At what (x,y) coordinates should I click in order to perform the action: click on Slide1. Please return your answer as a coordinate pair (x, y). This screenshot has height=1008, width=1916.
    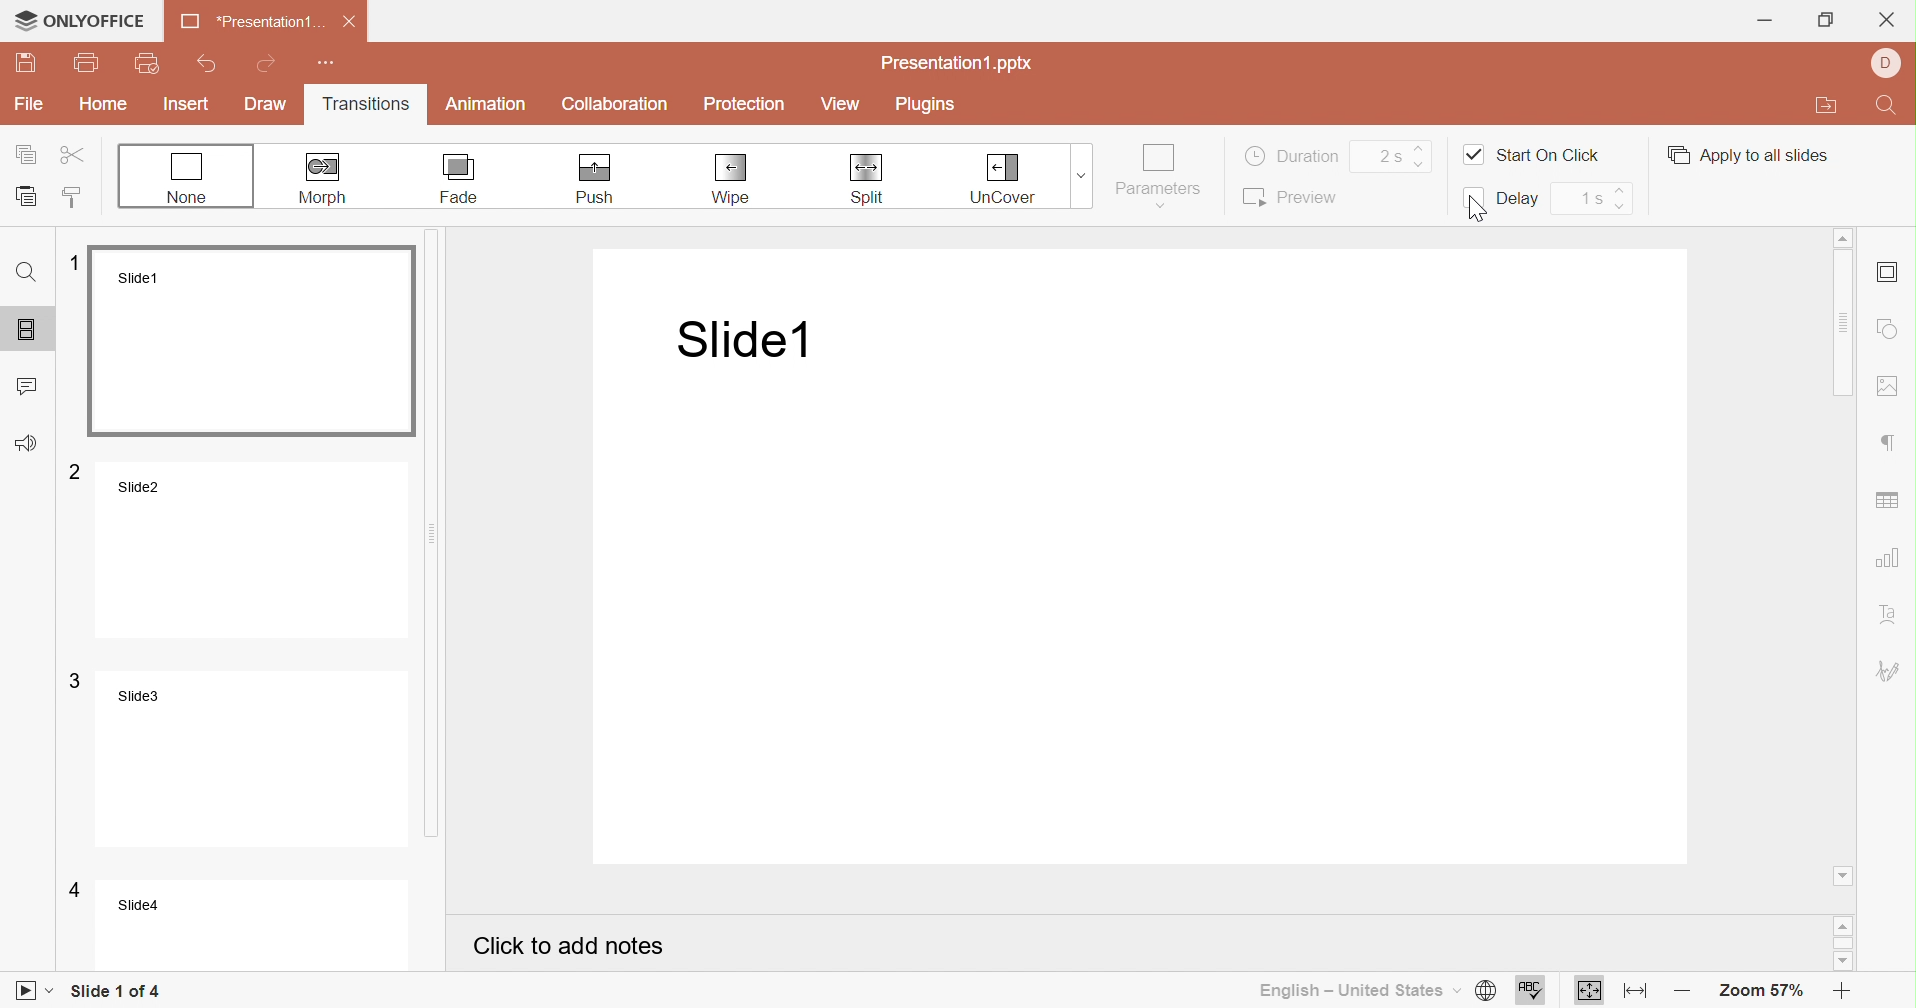
    Looking at the image, I should click on (256, 341).